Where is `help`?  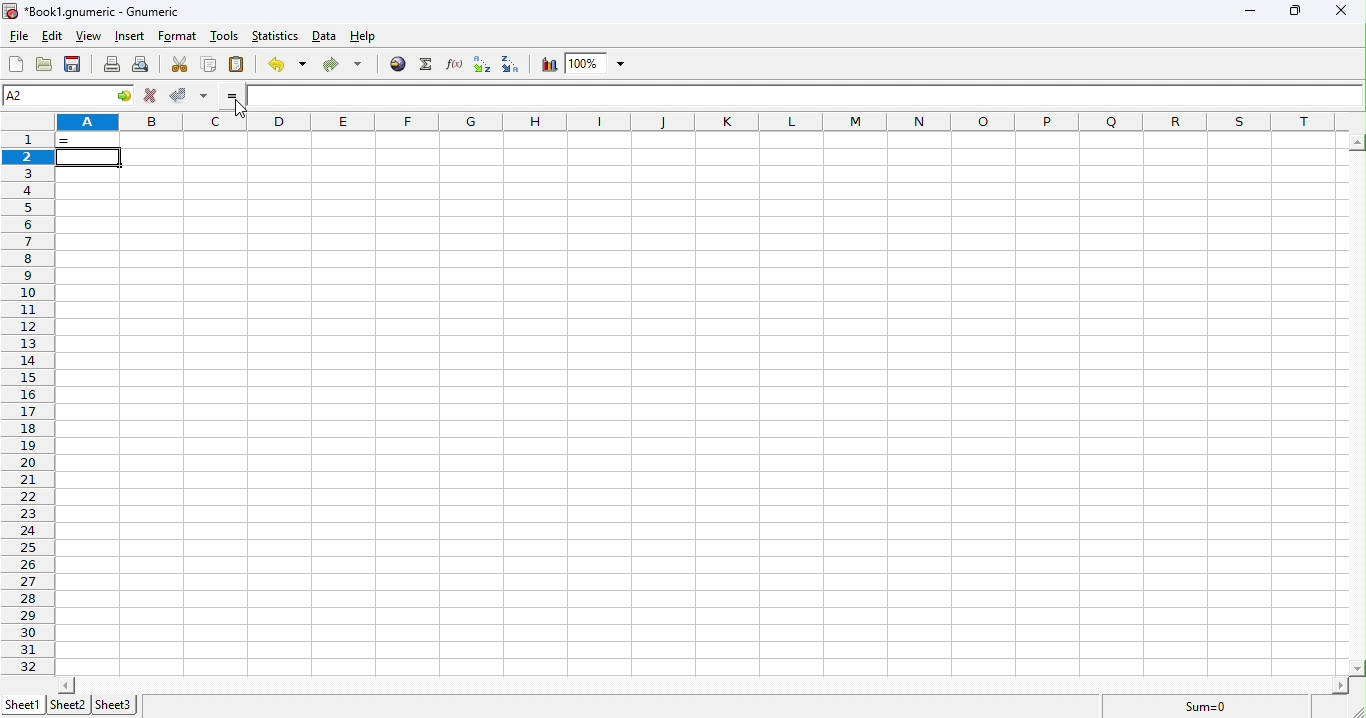
help is located at coordinates (362, 37).